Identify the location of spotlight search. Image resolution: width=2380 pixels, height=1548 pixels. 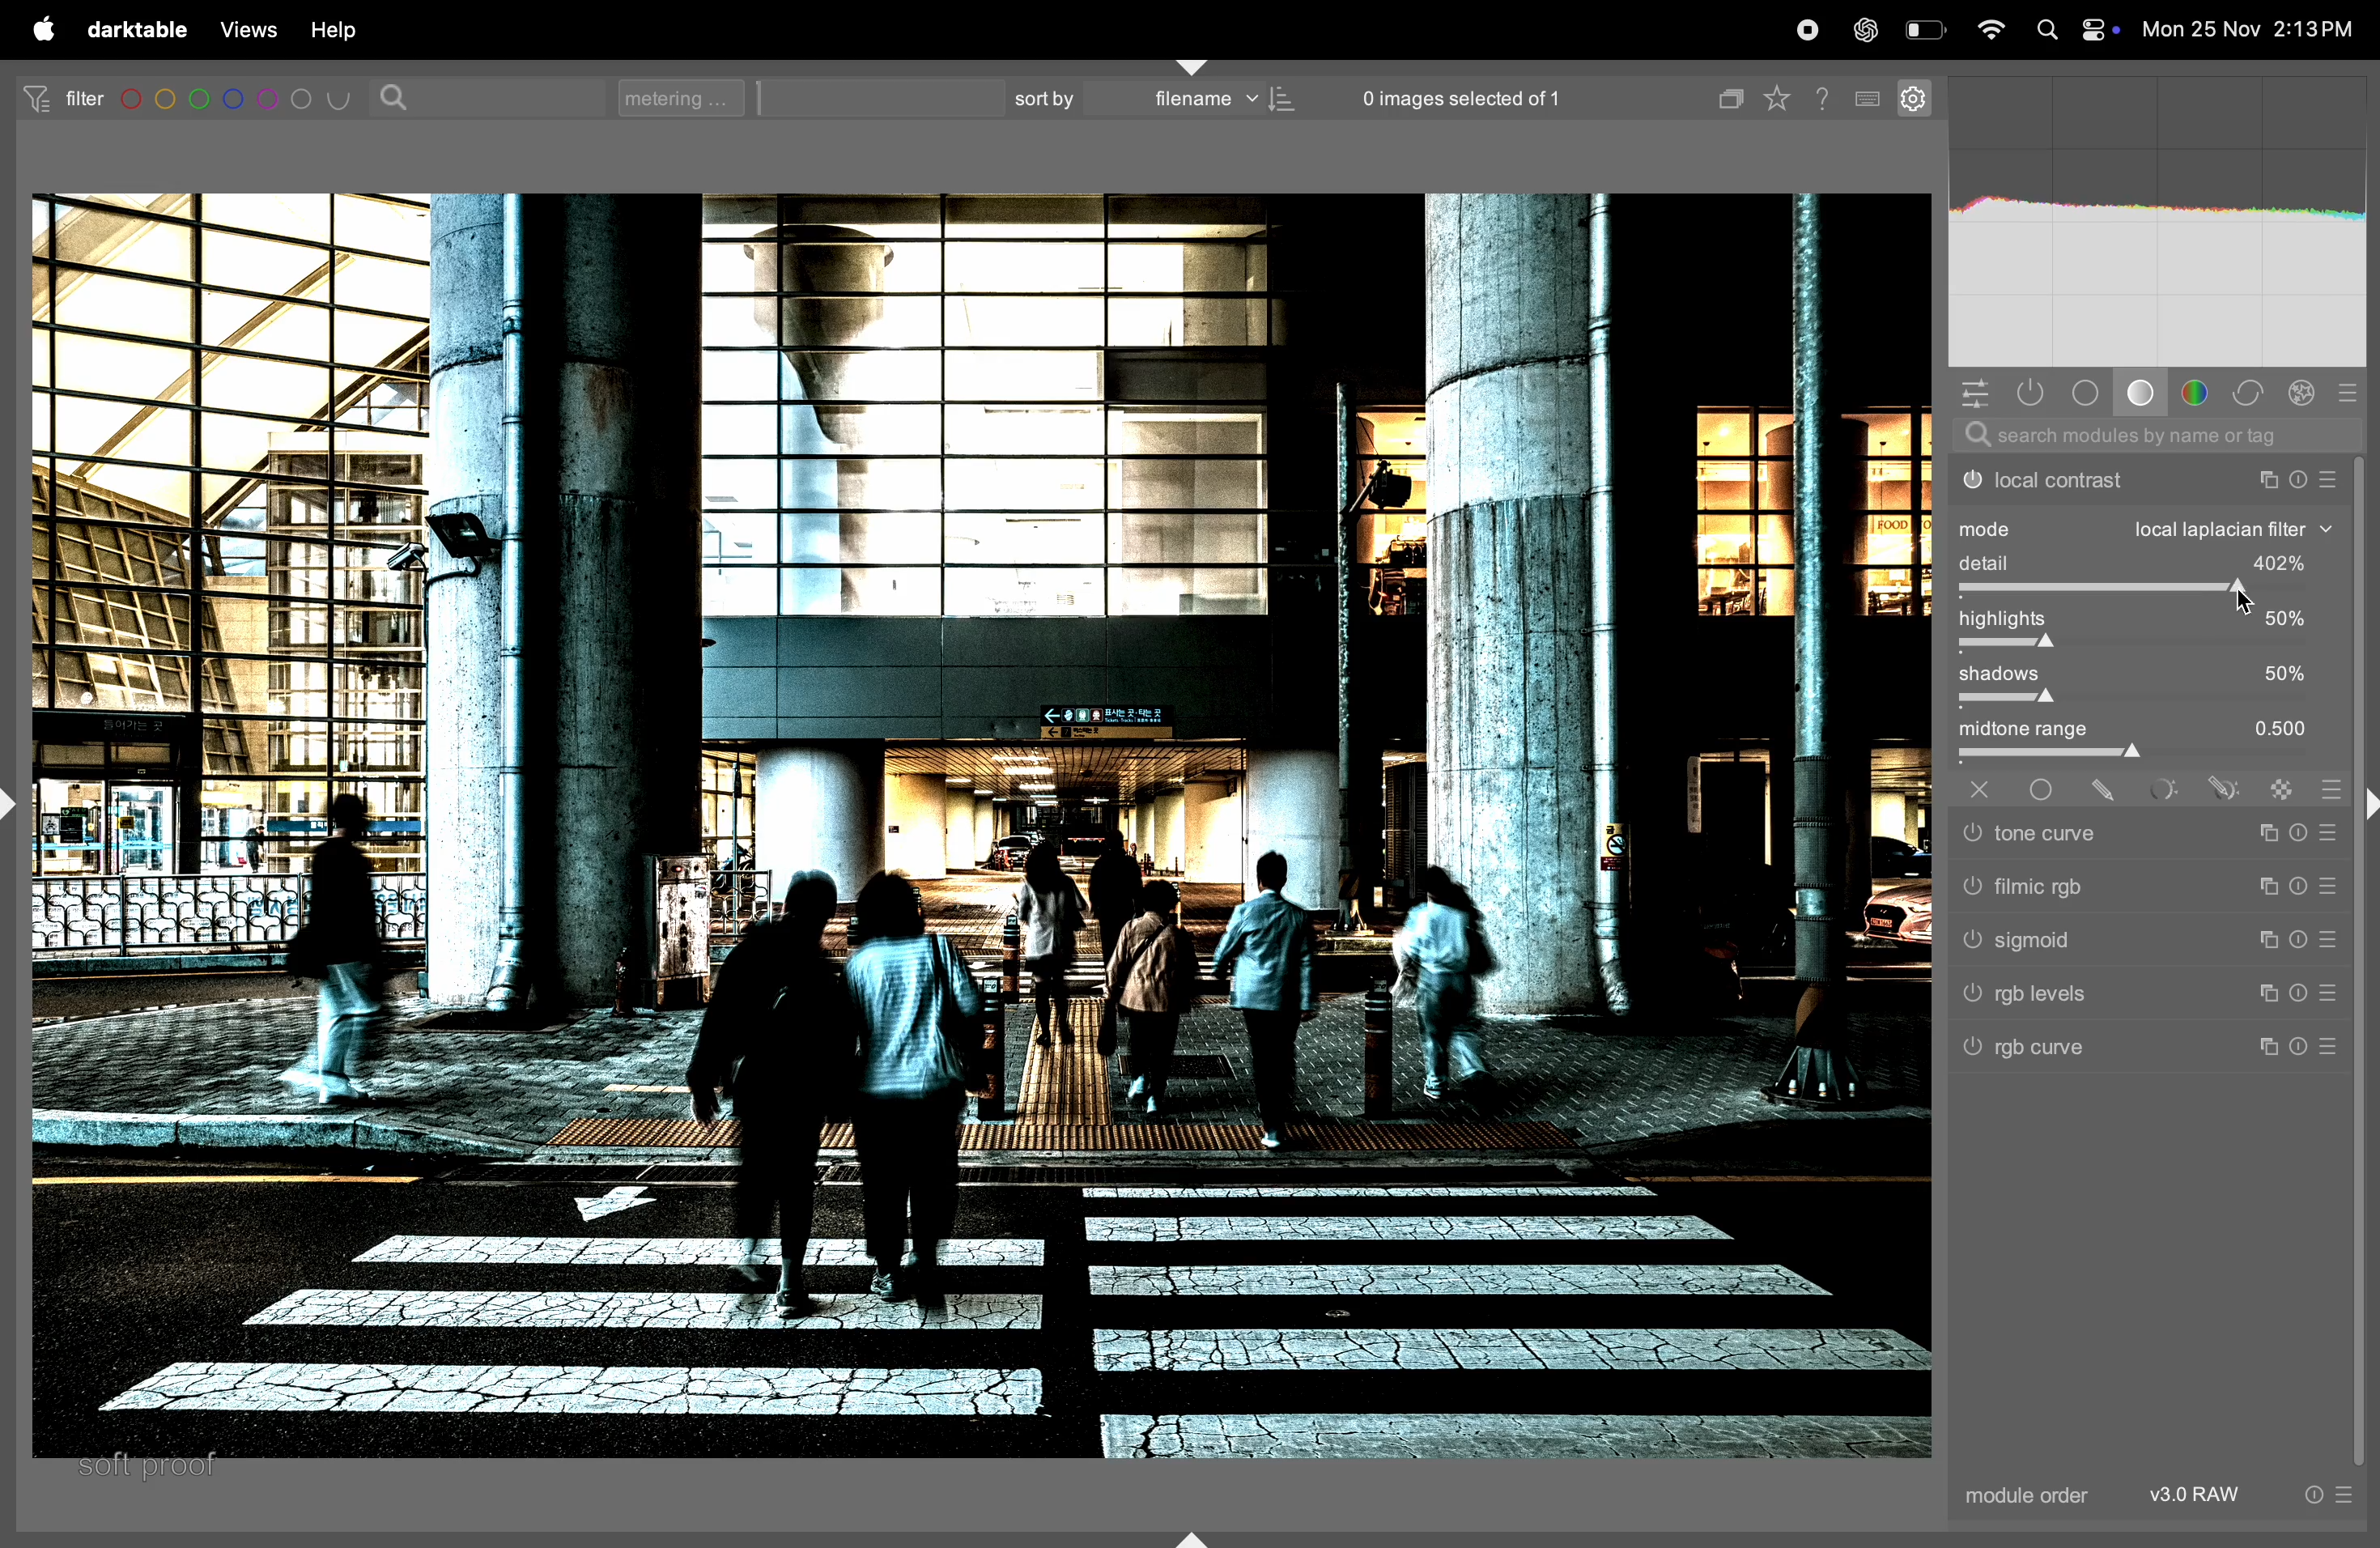
(2045, 32).